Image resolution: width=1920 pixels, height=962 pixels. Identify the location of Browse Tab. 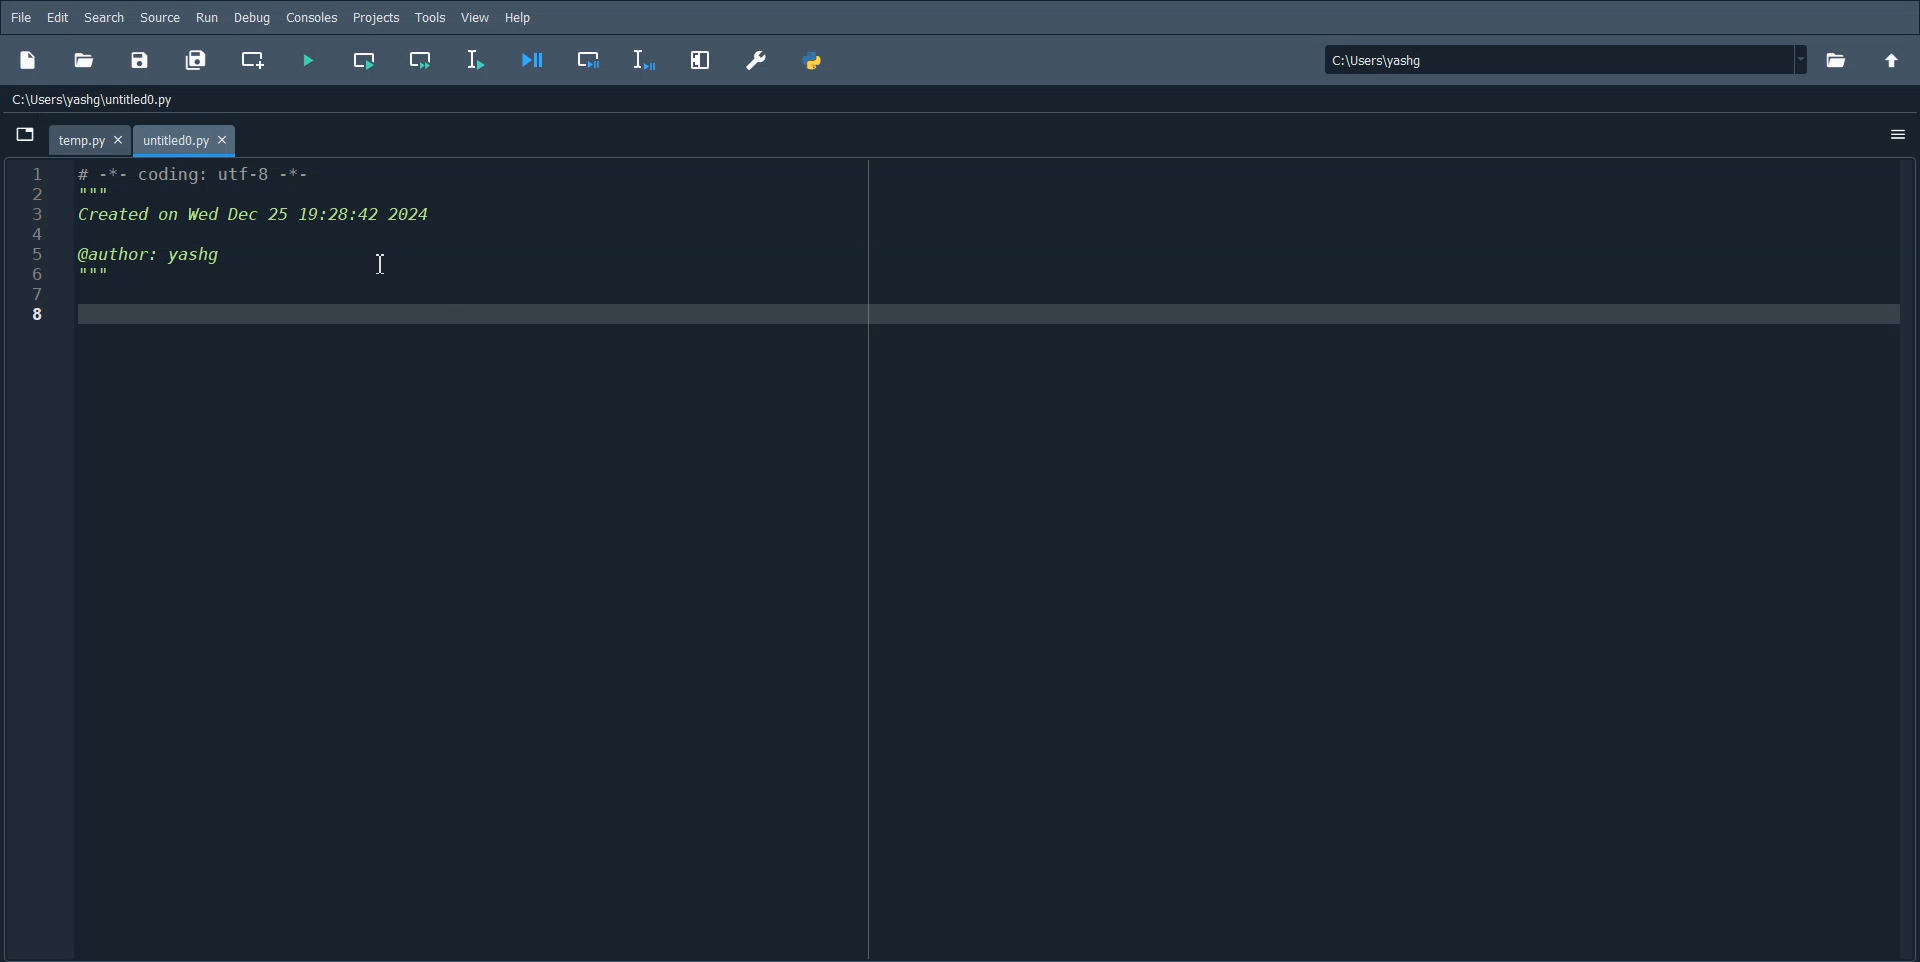
(24, 134).